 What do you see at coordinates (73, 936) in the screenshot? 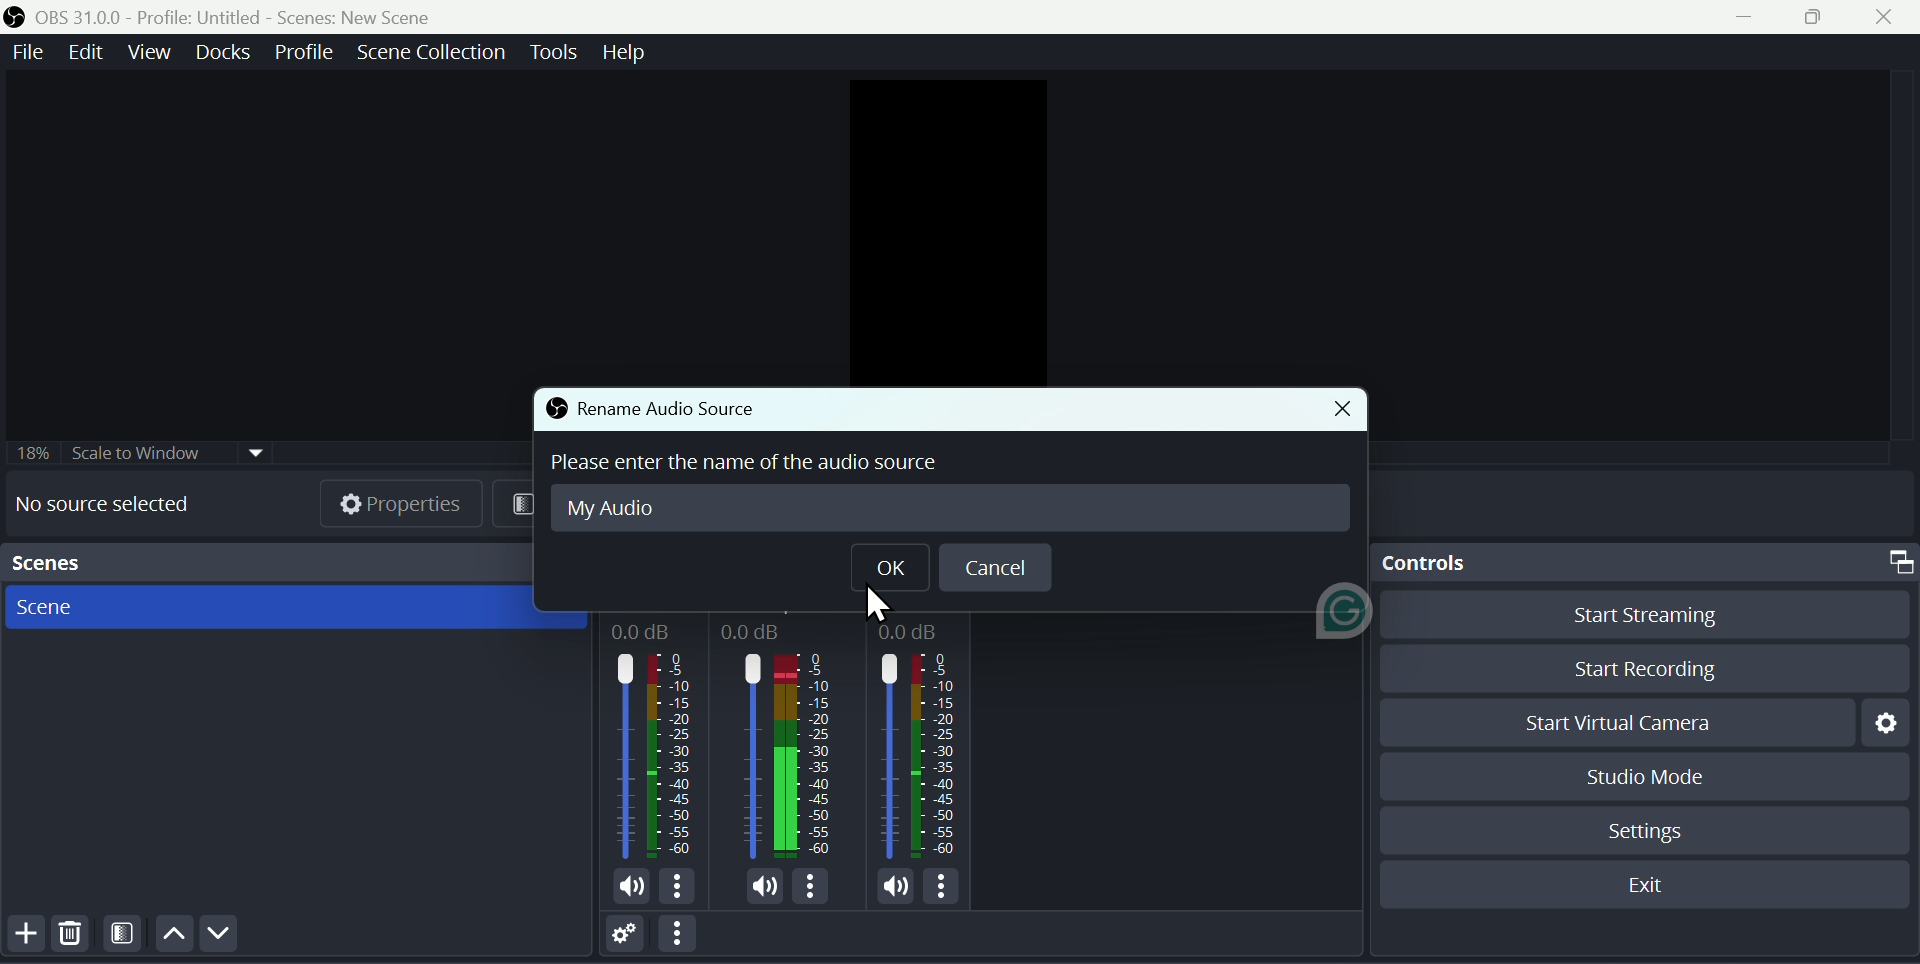
I see `Delete` at bounding box center [73, 936].